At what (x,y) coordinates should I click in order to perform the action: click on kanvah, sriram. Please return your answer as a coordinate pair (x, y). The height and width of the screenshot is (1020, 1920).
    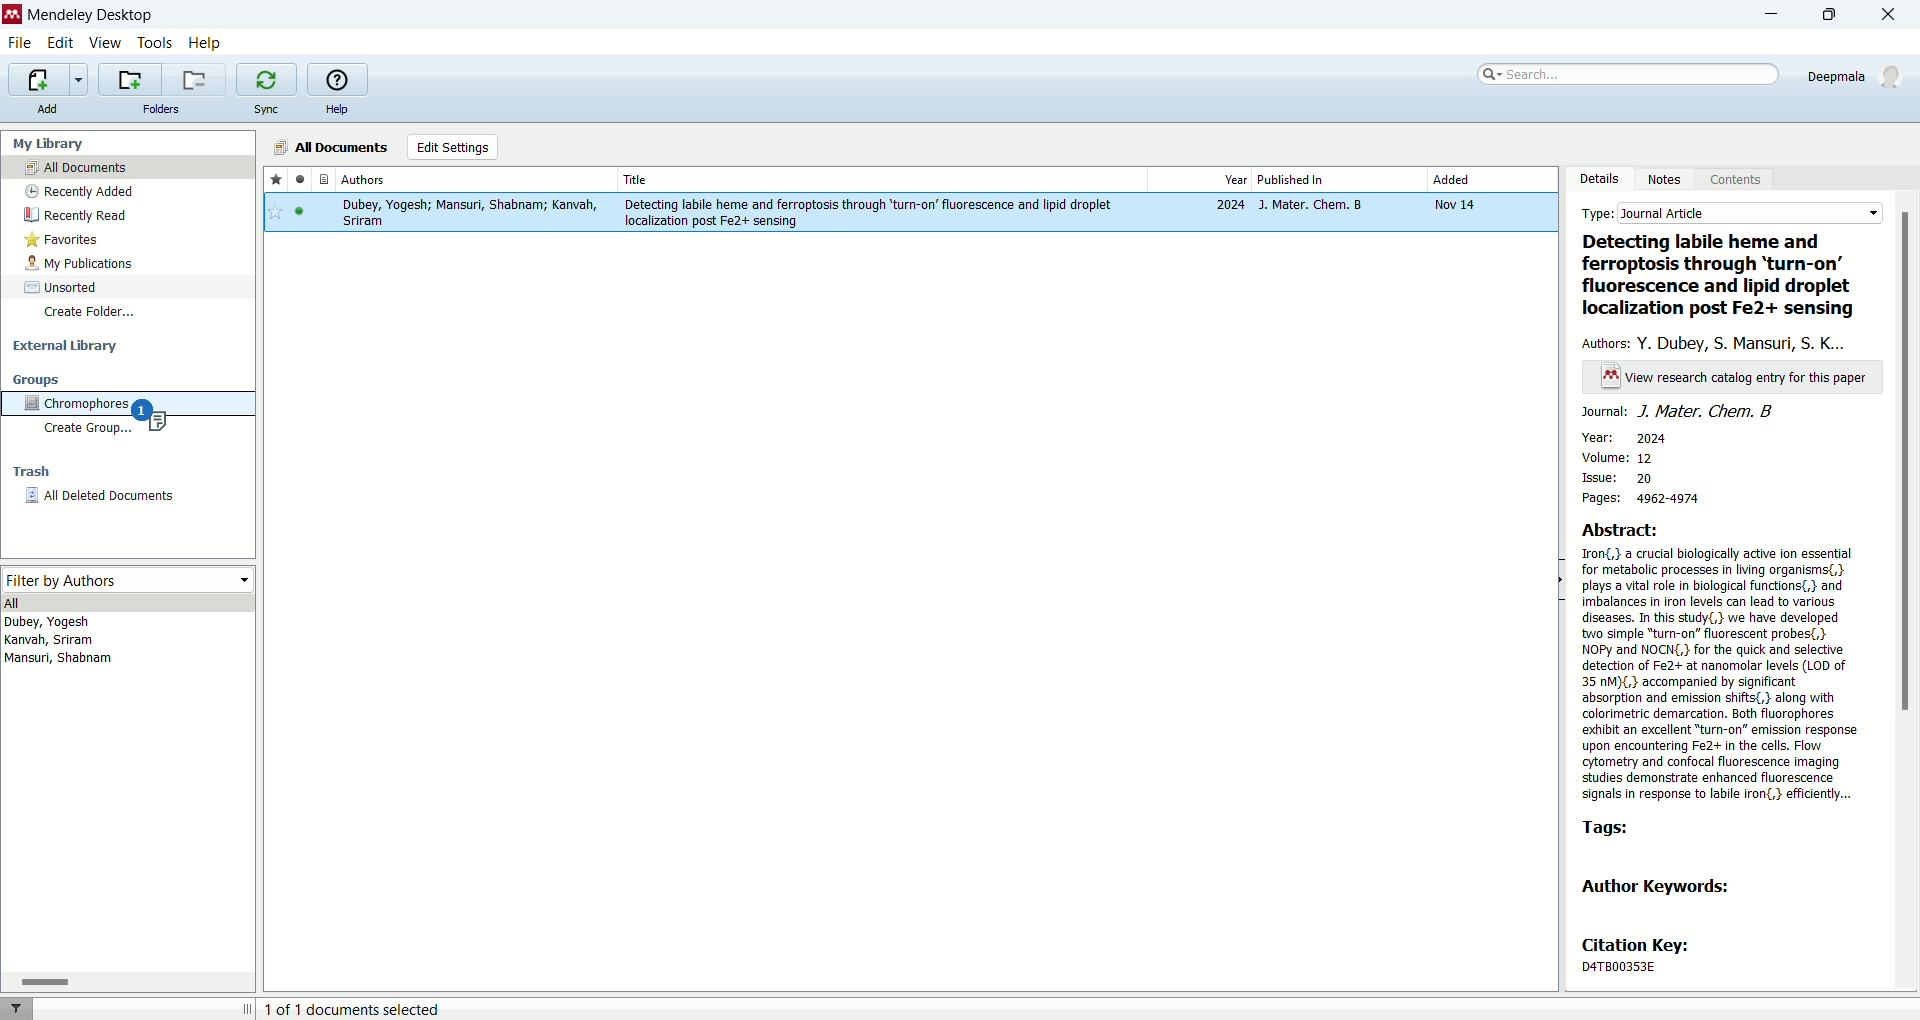
    Looking at the image, I should click on (49, 641).